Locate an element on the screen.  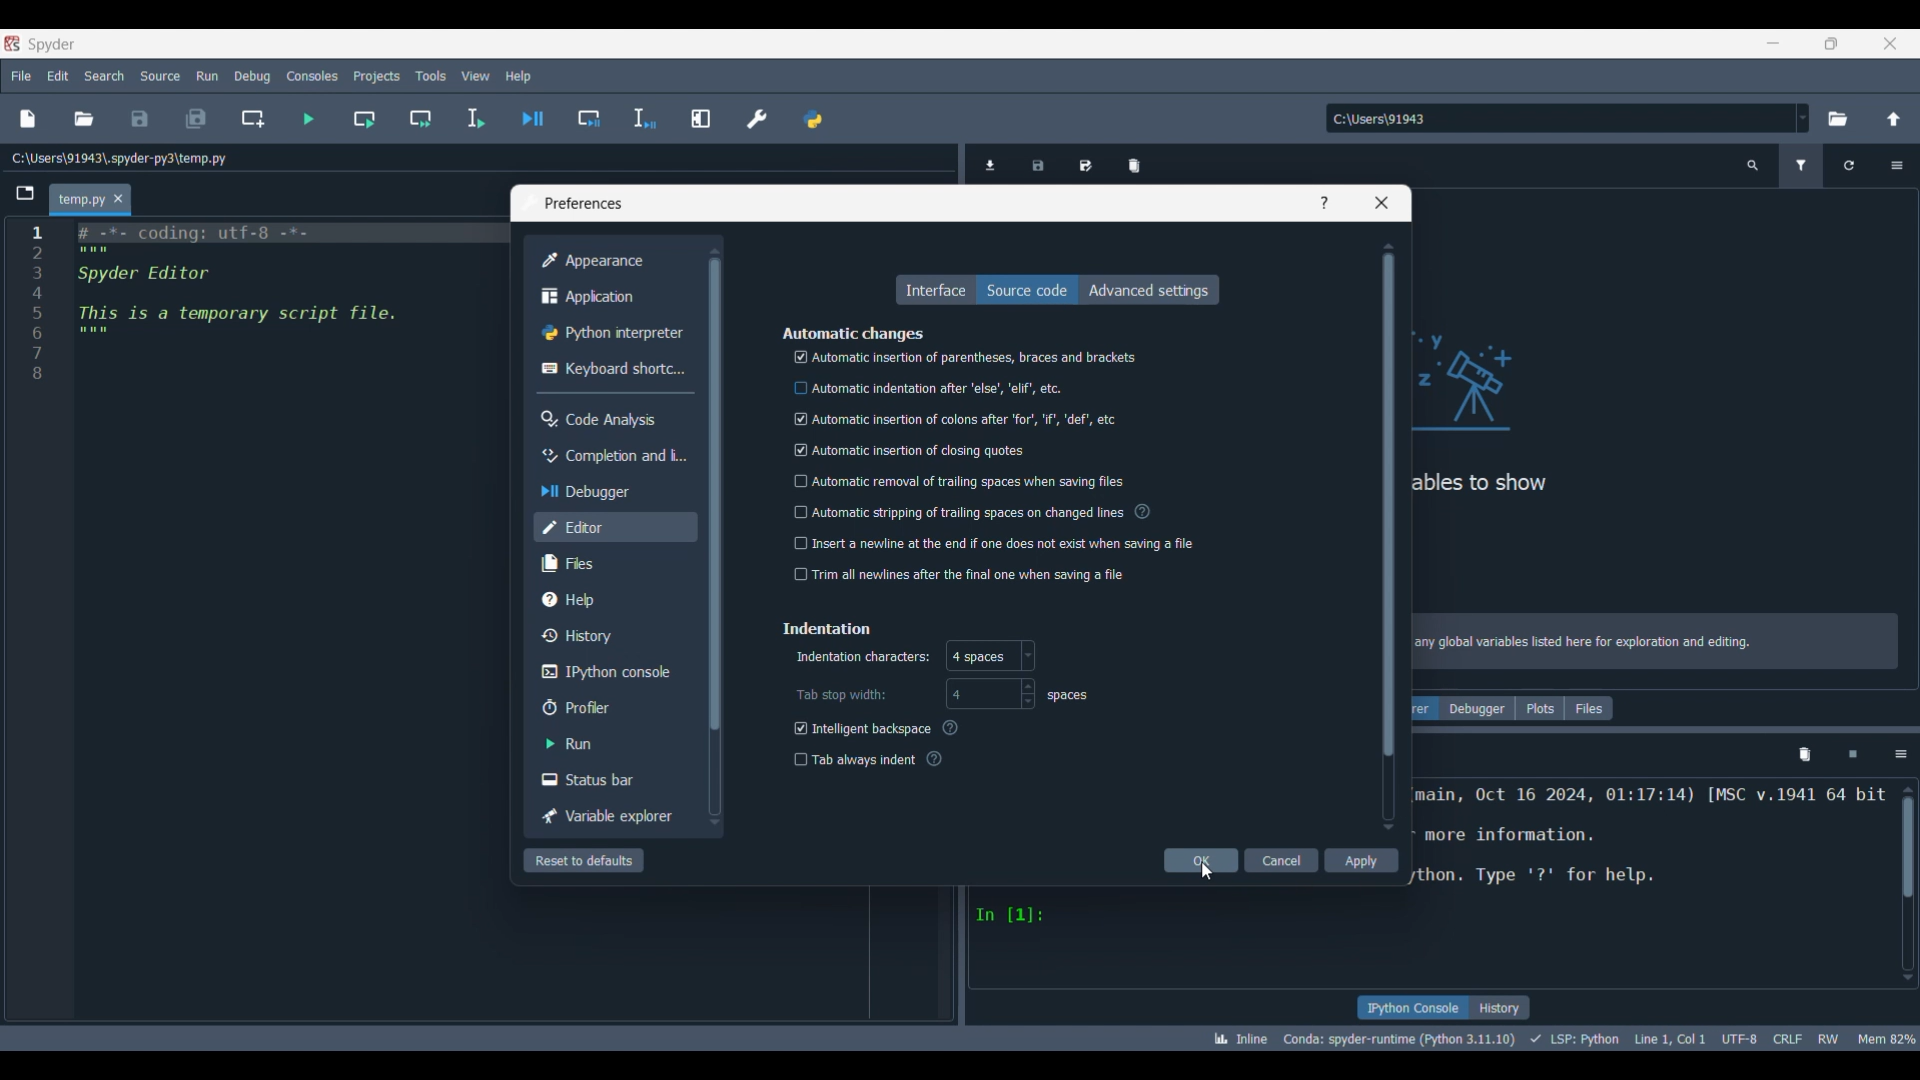
Description of toggle setting is located at coordinates (1142, 511).